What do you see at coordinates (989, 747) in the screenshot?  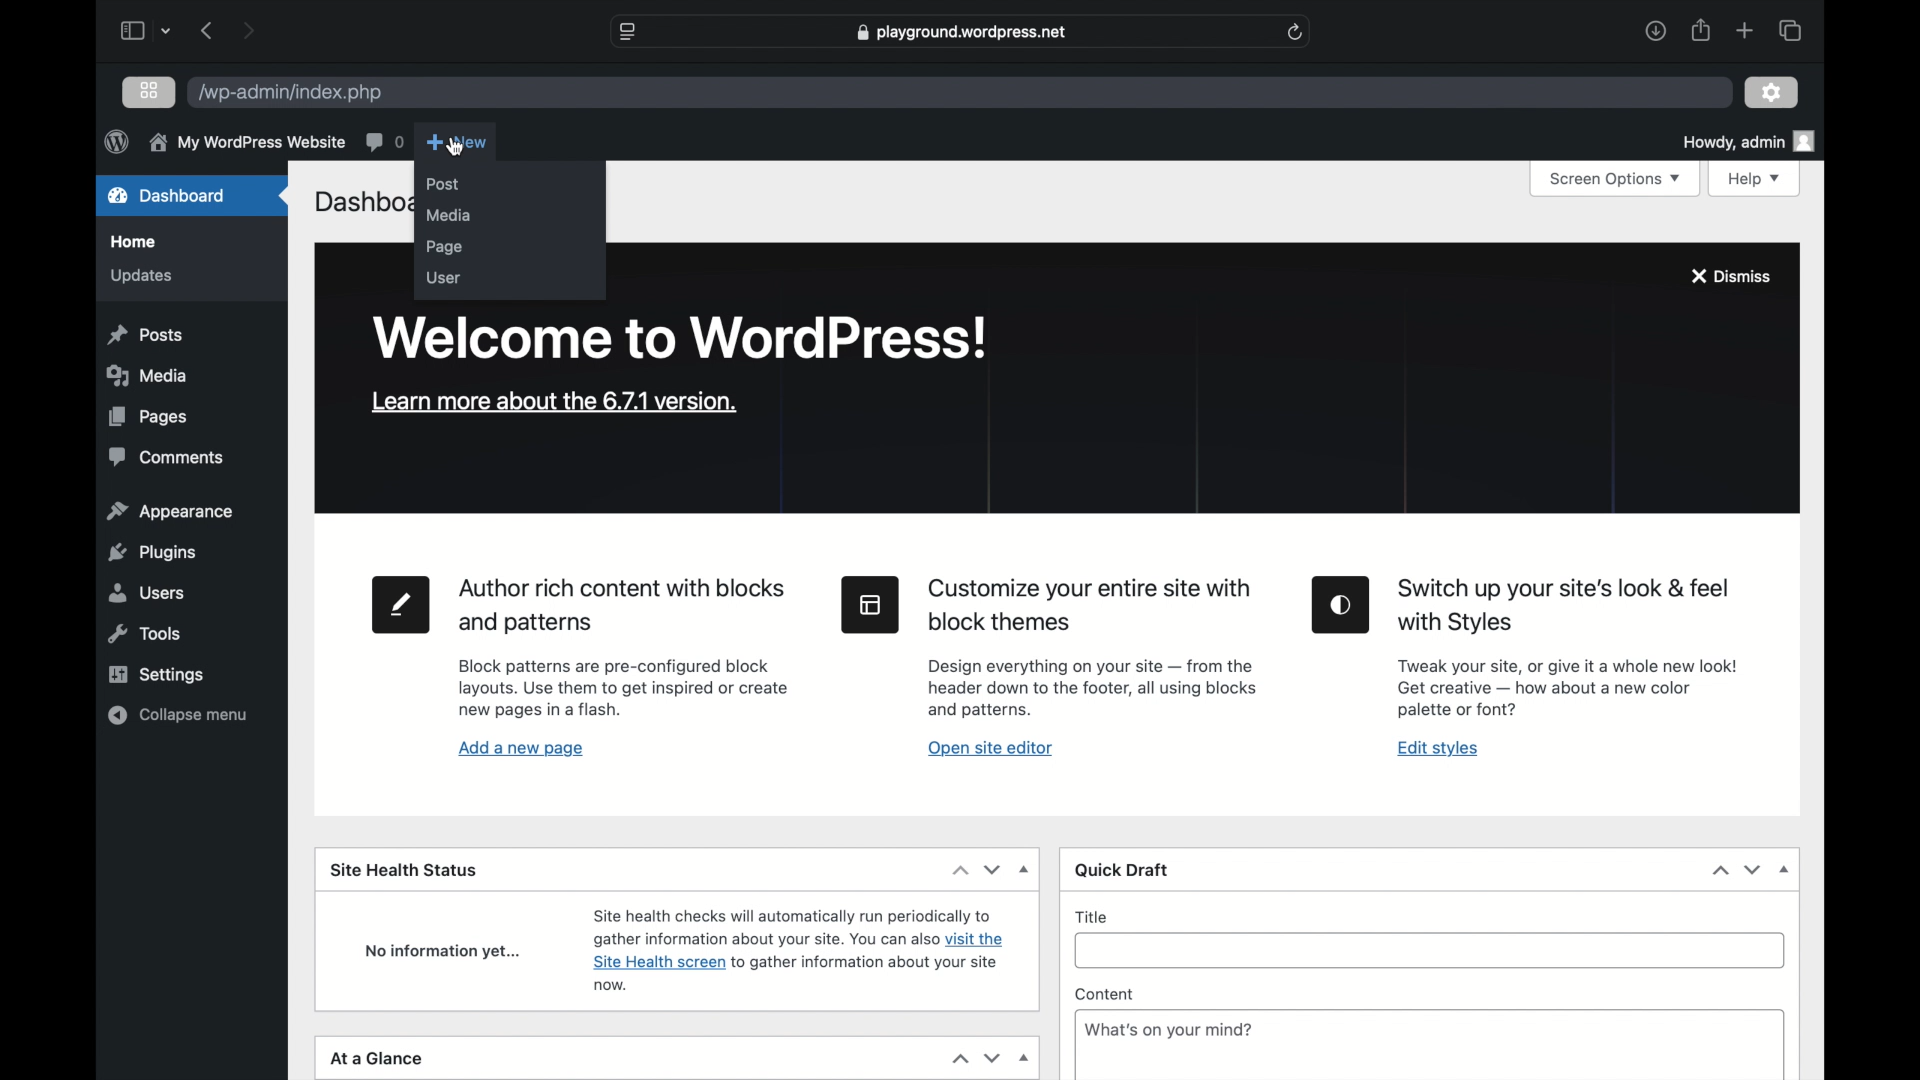 I see `open site editor` at bounding box center [989, 747].